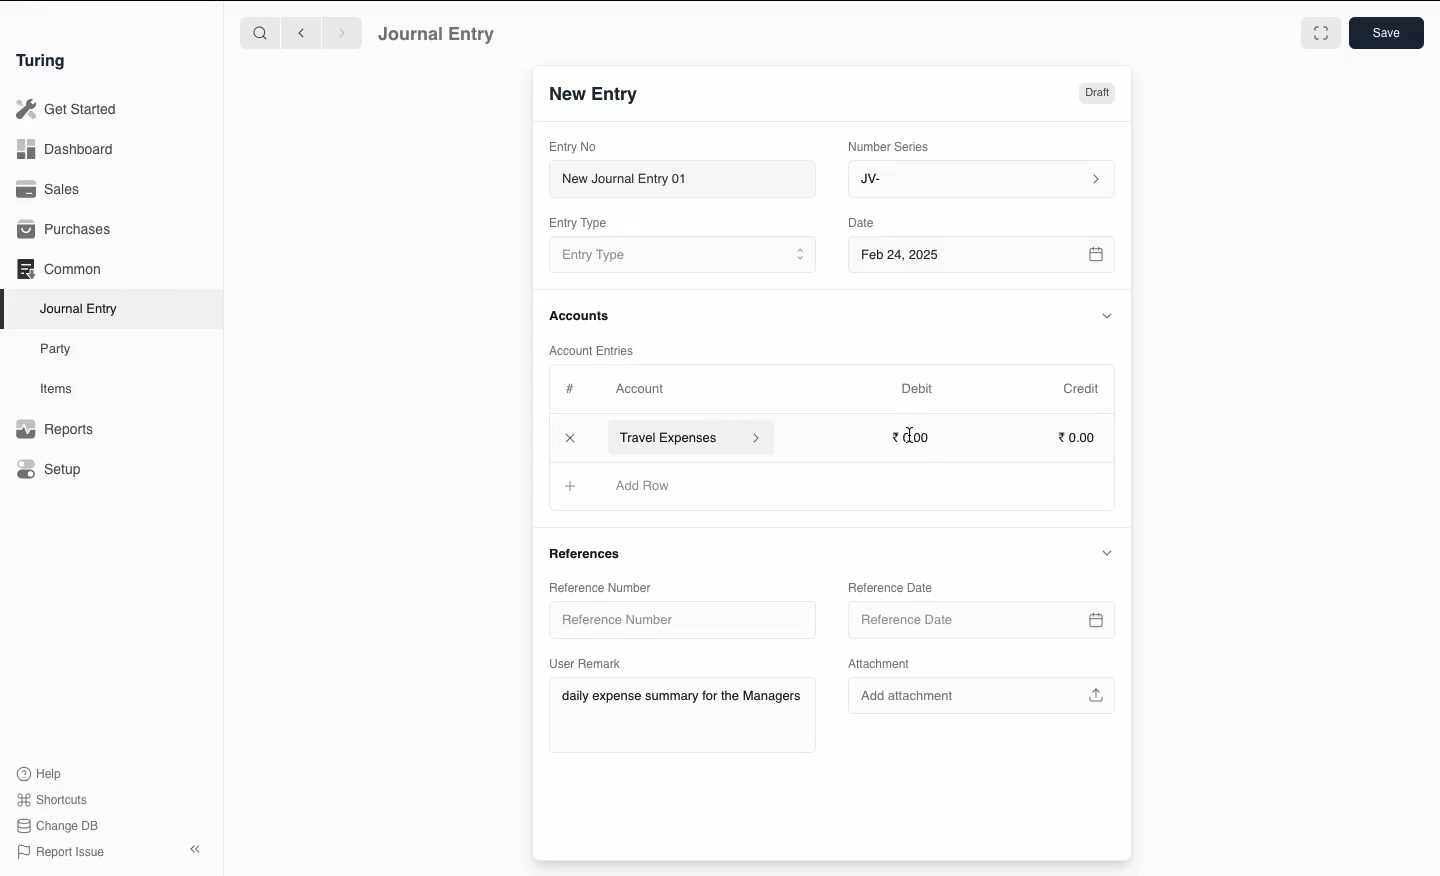  I want to click on Reference Number, so click(675, 620).